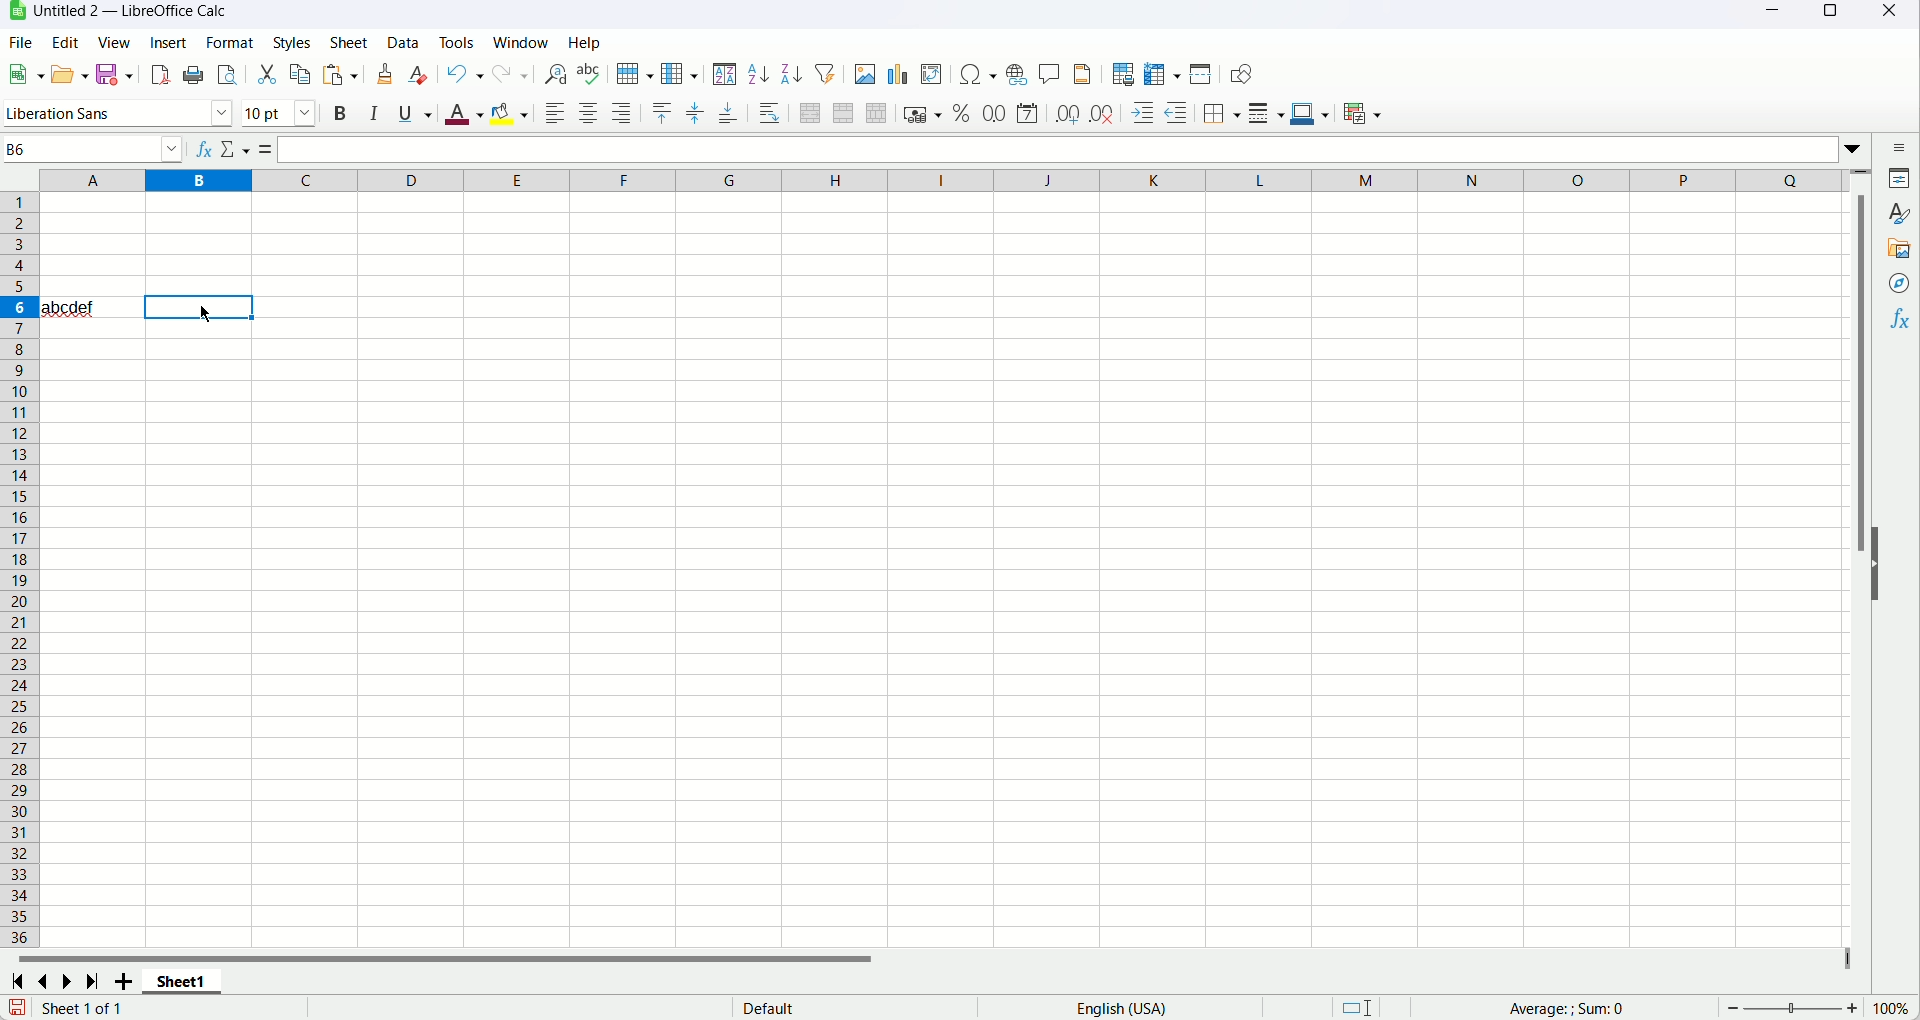 This screenshot has width=1920, height=1020. I want to click on border, so click(1221, 114).